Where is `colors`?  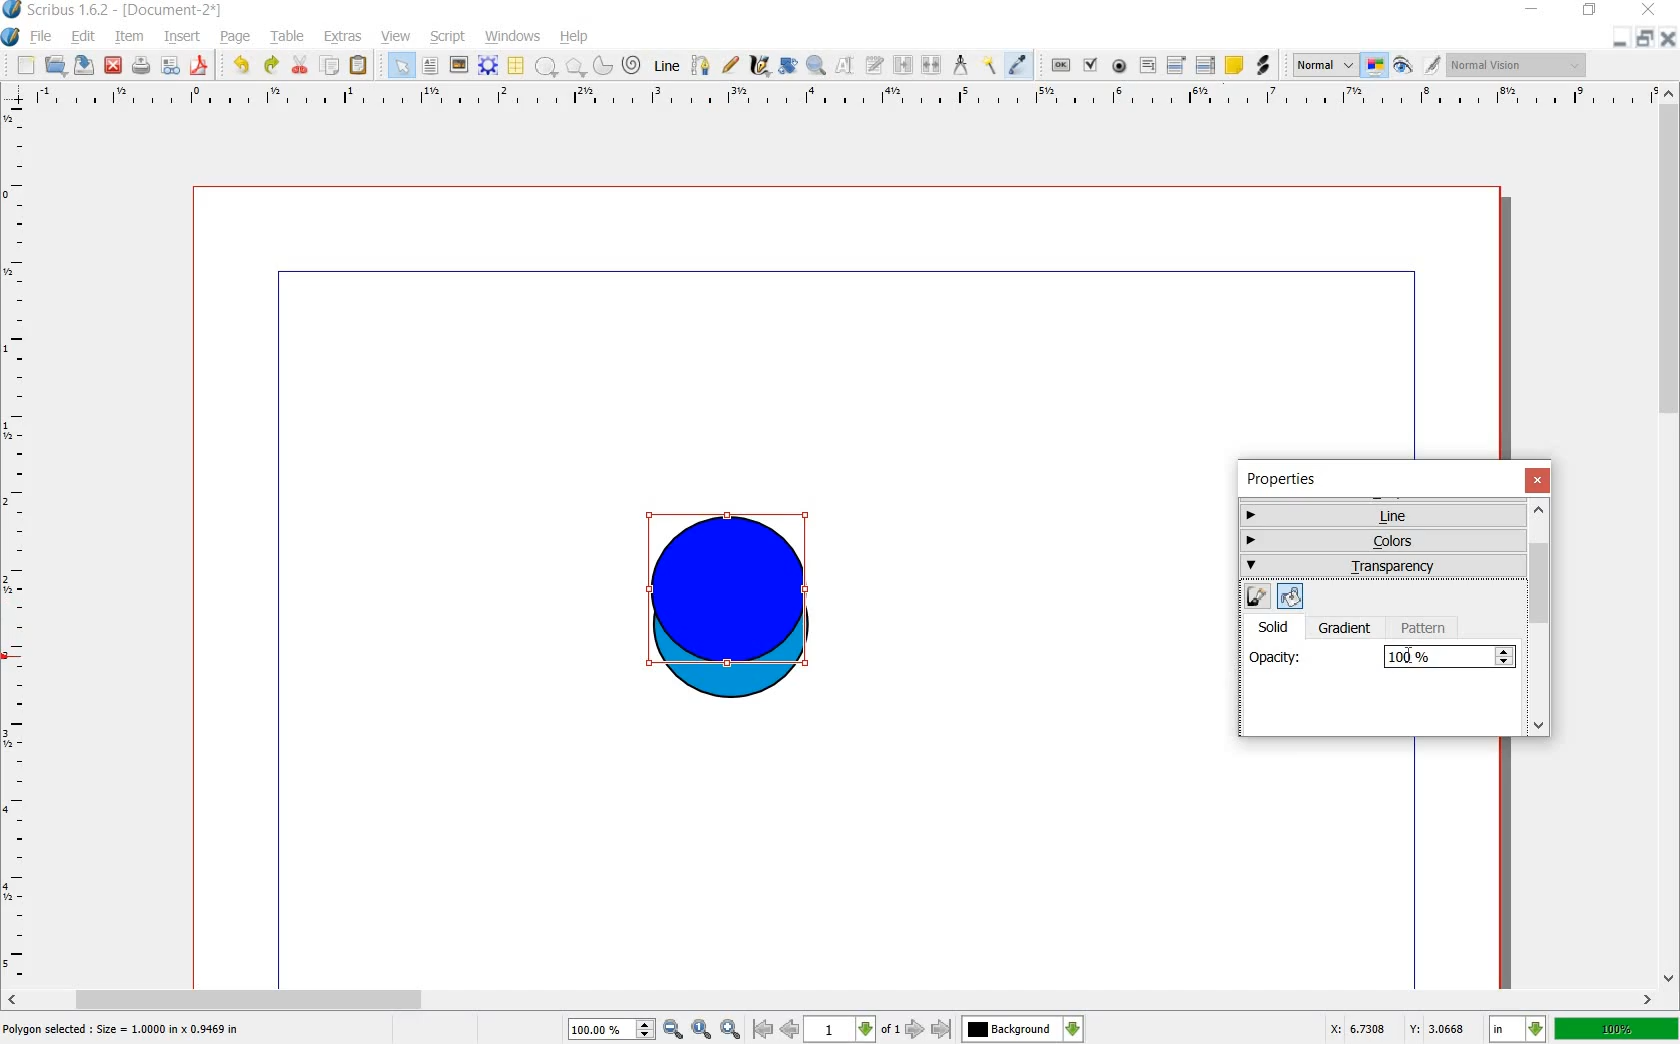 colors is located at coordinates (1384, 538).